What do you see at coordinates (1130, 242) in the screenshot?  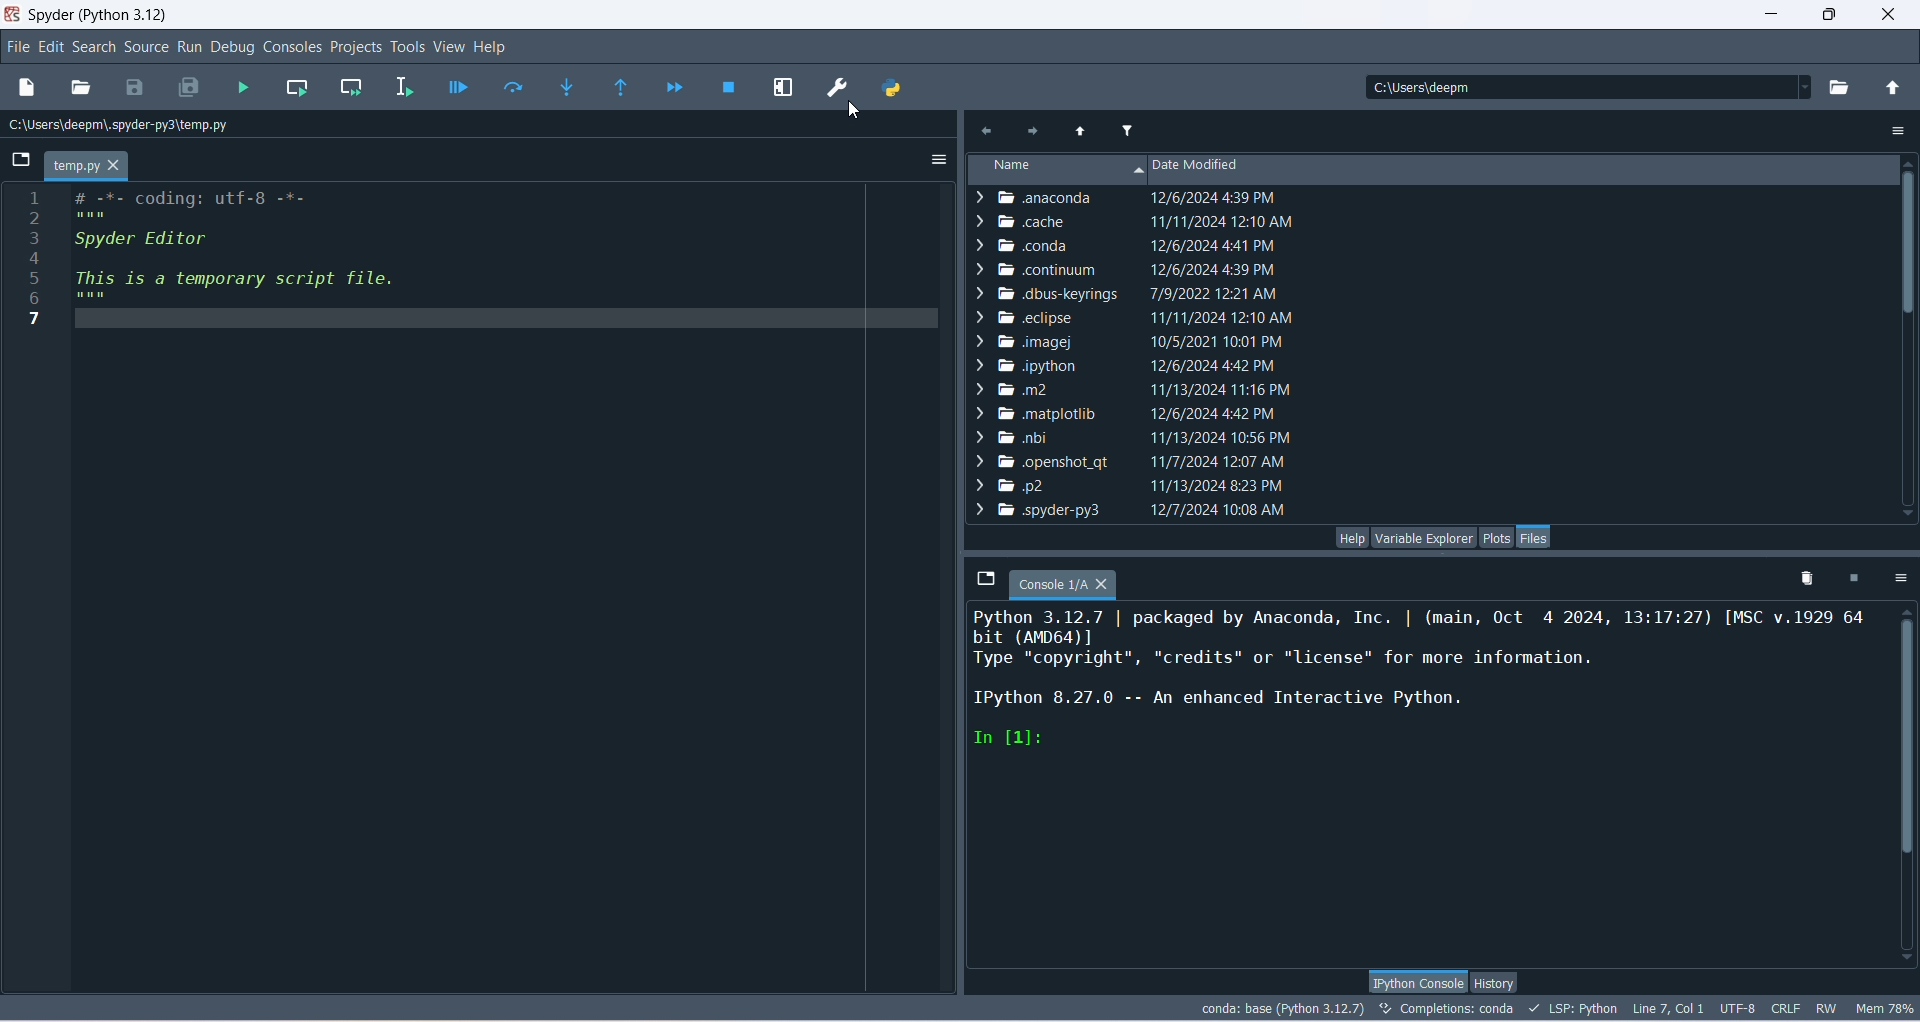 I see `folder details` at bounding box center [1130, 242].